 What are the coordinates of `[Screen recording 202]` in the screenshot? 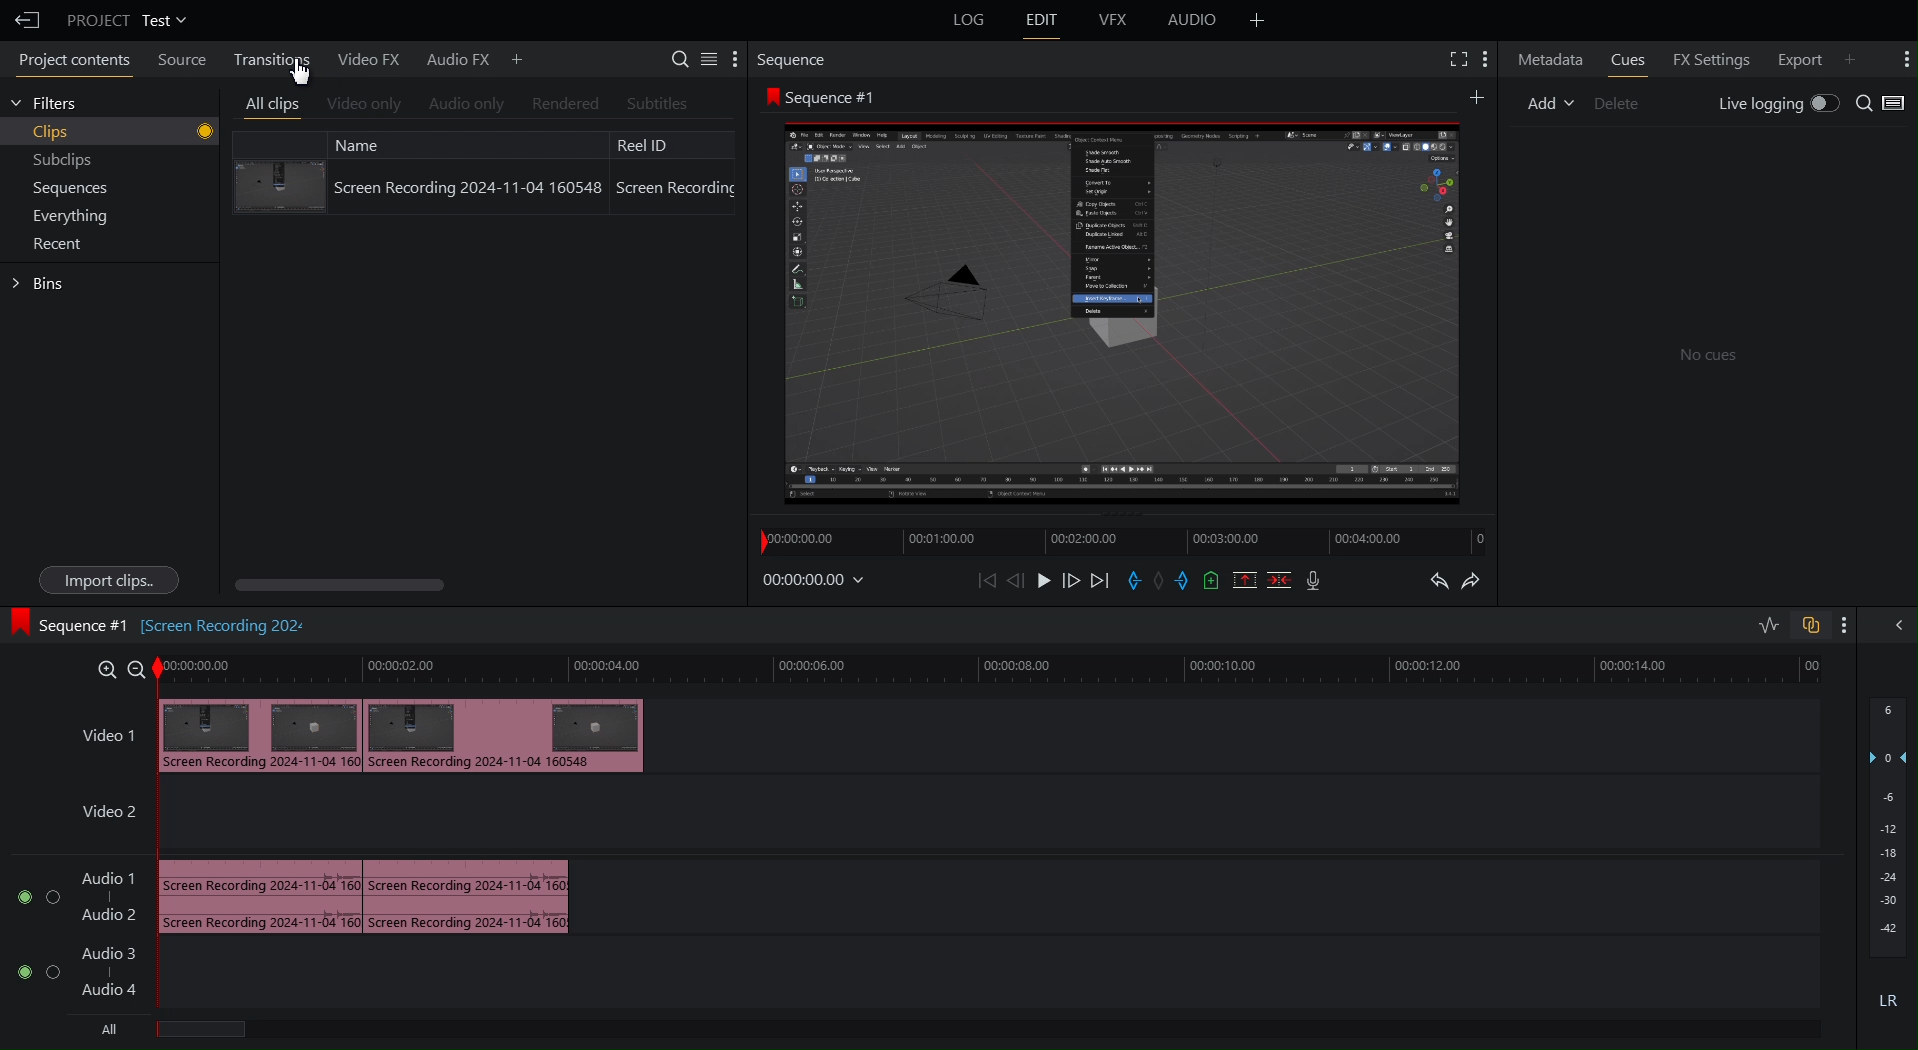 It's located at (221, 625).